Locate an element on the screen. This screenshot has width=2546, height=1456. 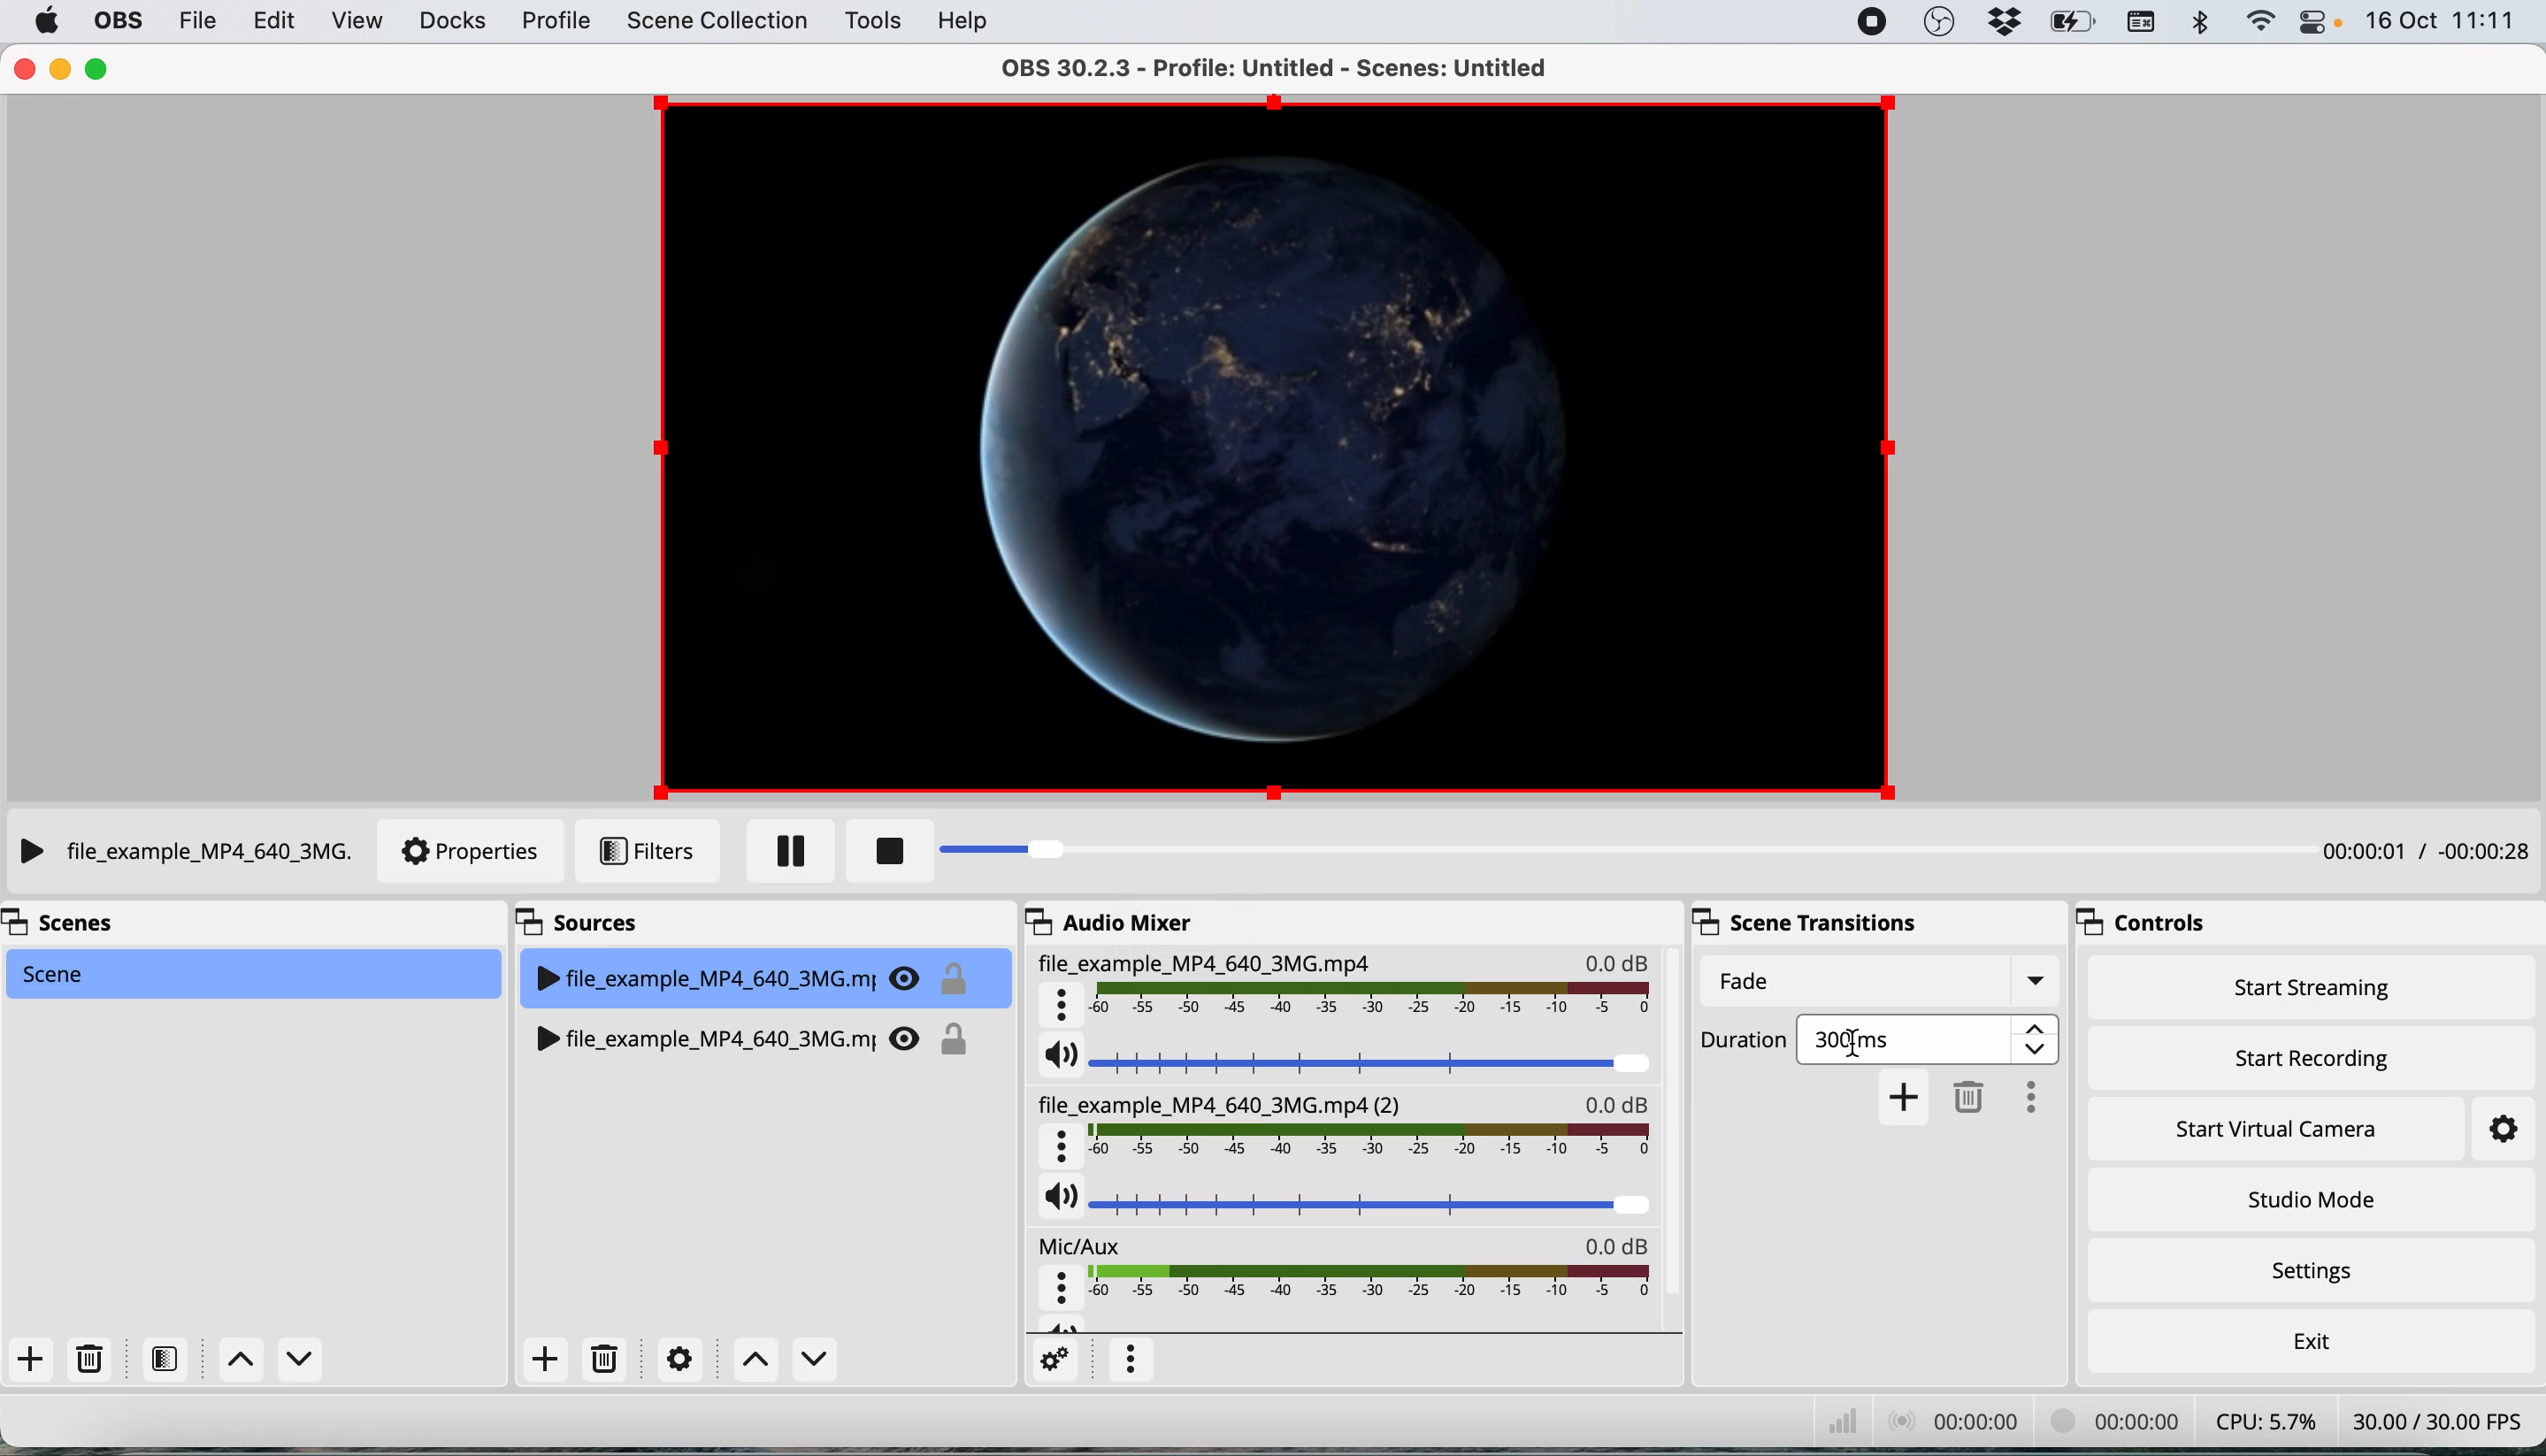
start virtual camera is located at coordinates (2286, 1129).